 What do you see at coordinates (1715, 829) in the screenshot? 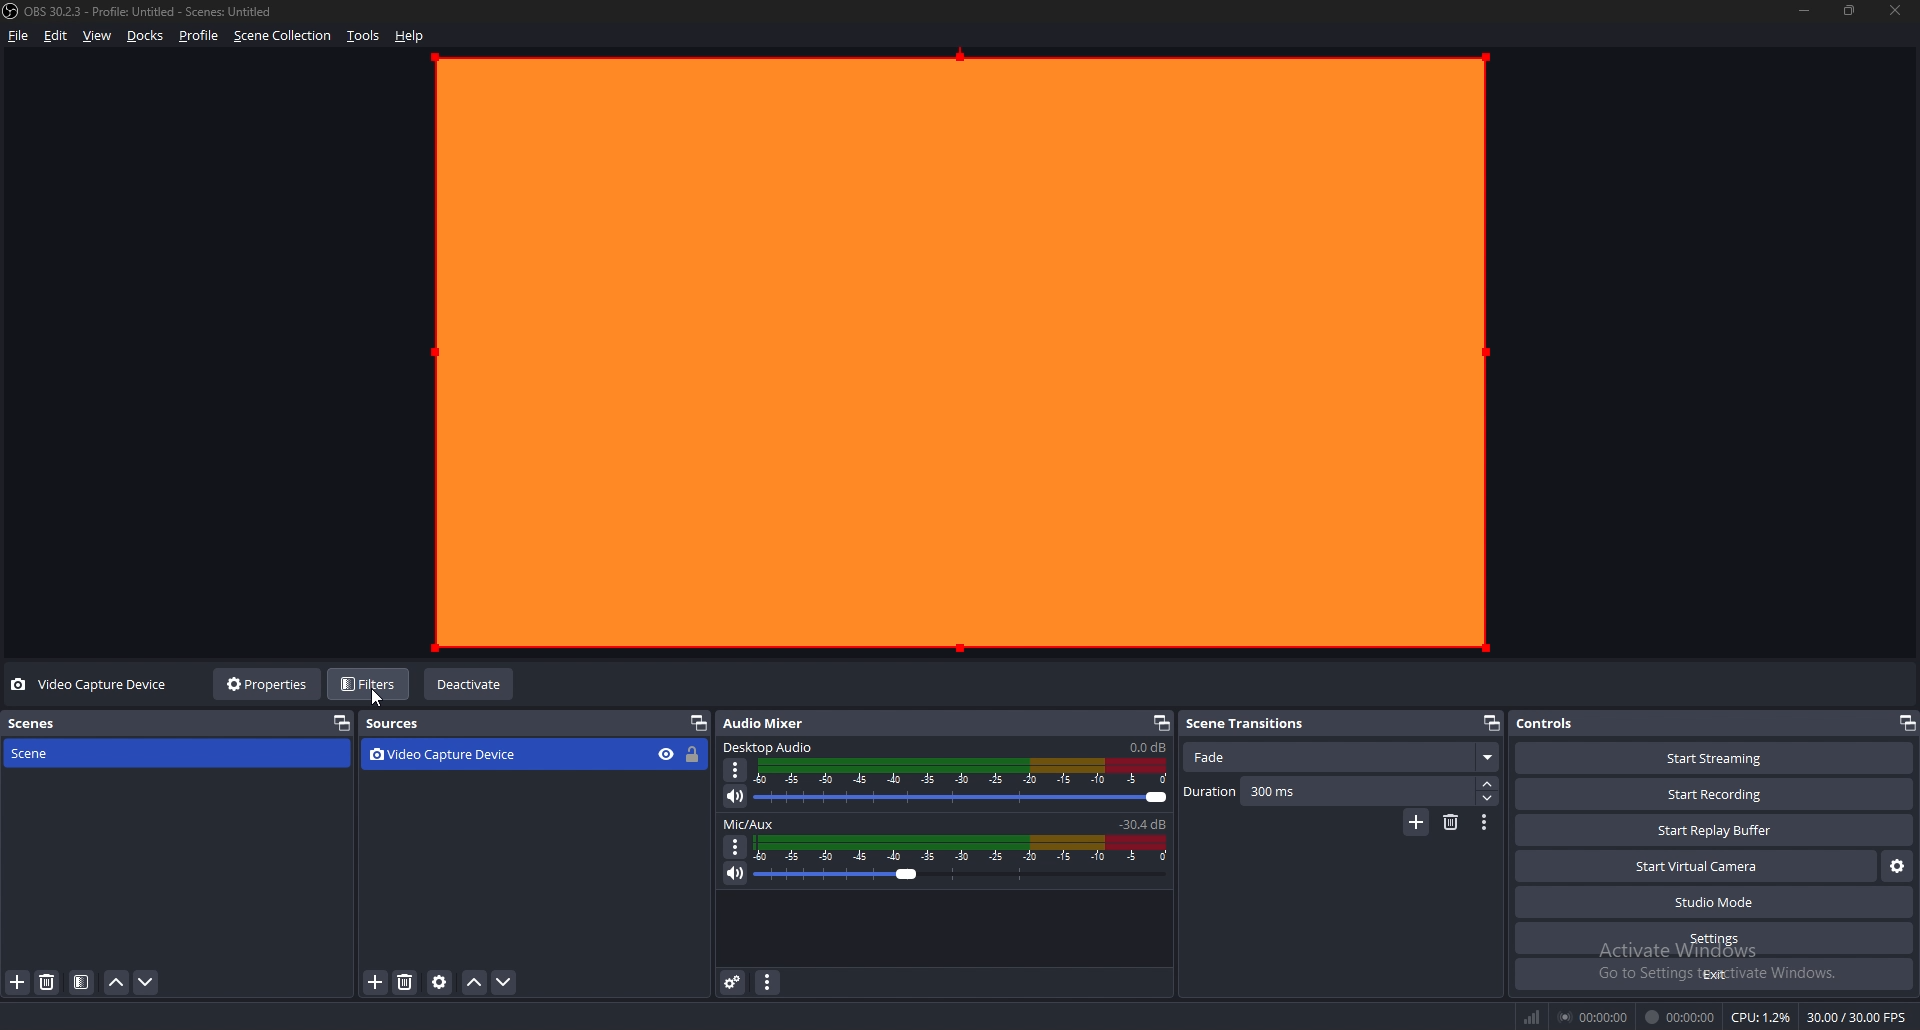
I see `start replay buffer` at bounding box center [1715, 829].